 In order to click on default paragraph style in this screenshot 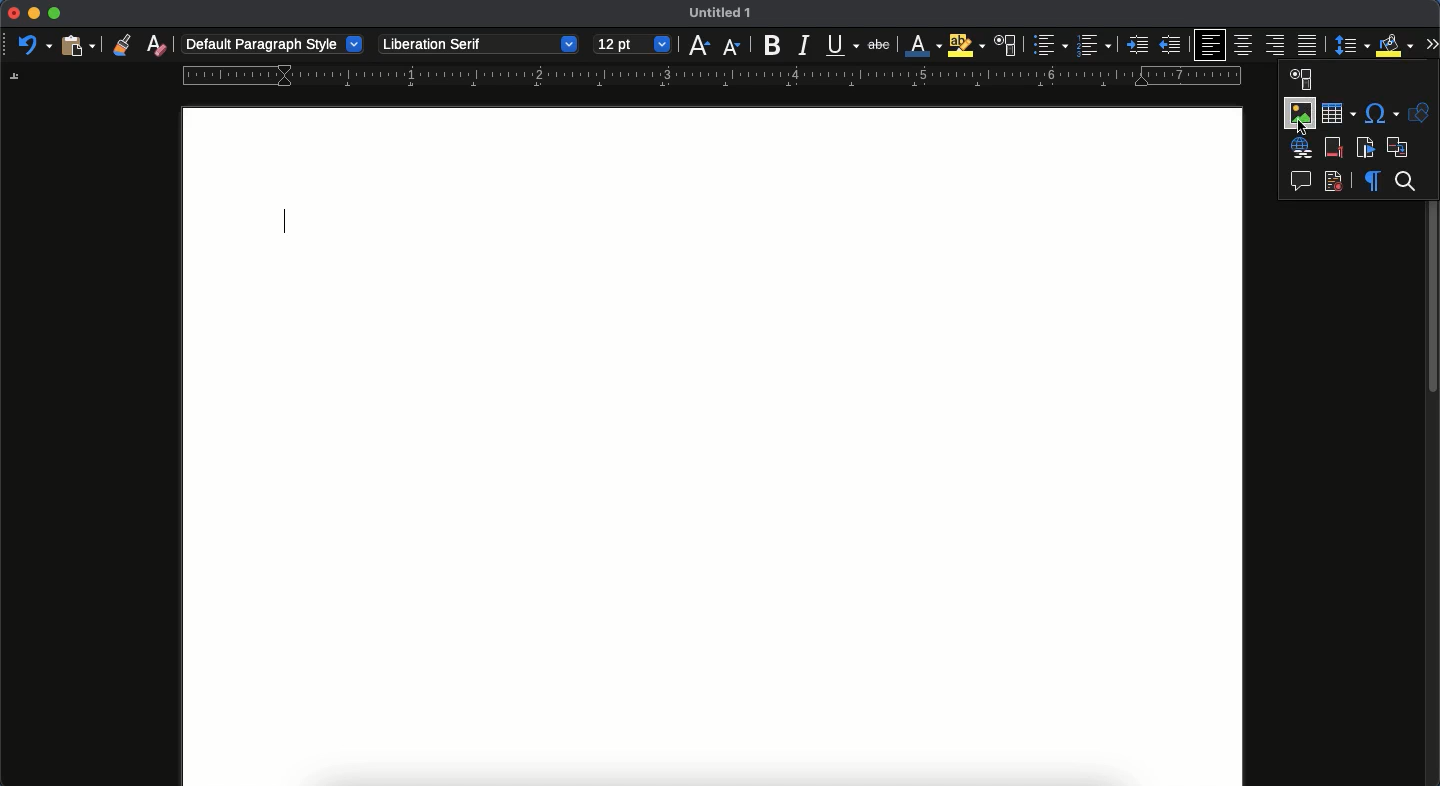, I will do `click(273, 43)`.